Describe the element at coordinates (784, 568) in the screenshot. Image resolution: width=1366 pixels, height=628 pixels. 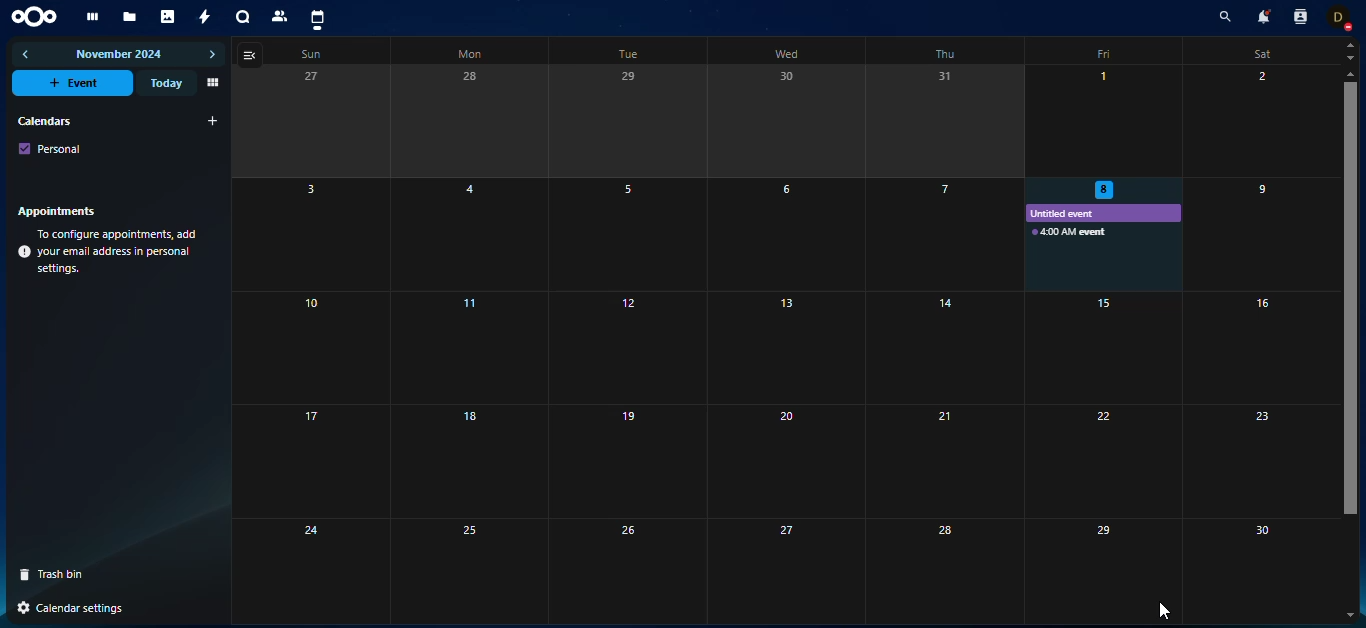
I see `27` at that location.